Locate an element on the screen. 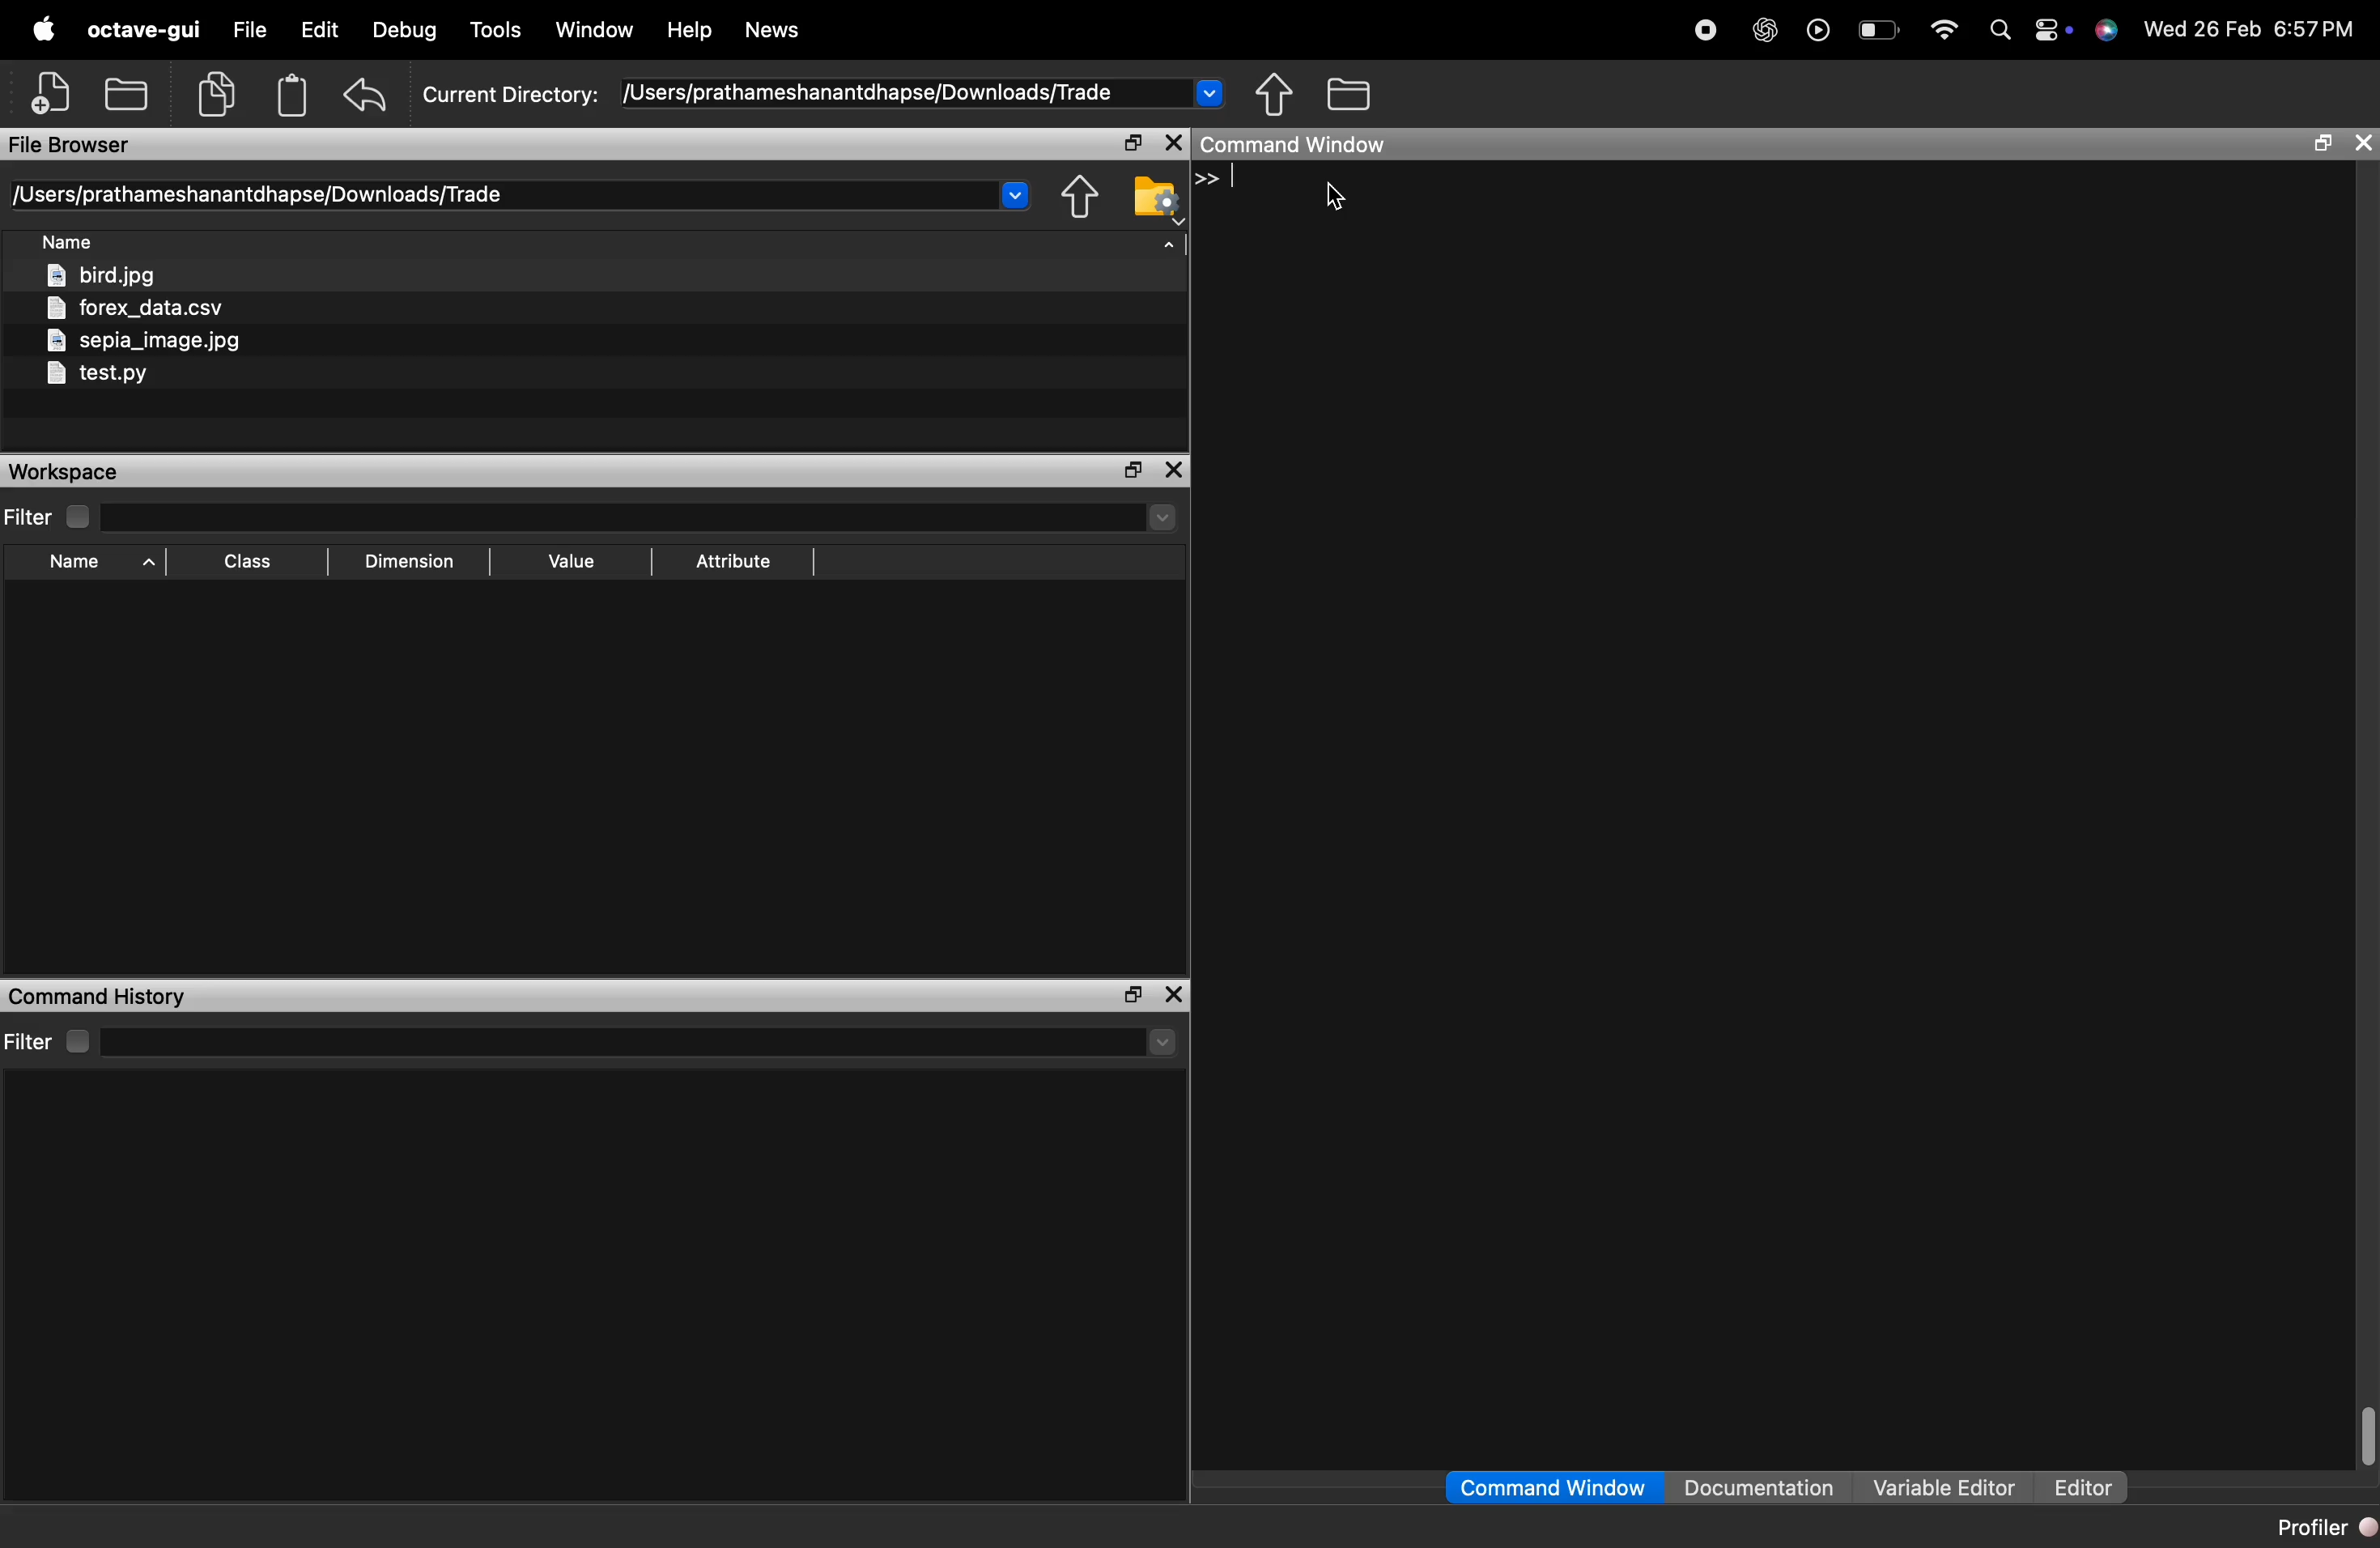 The image size is (2380, 1548). support  is located at coordinates (2110, 32).